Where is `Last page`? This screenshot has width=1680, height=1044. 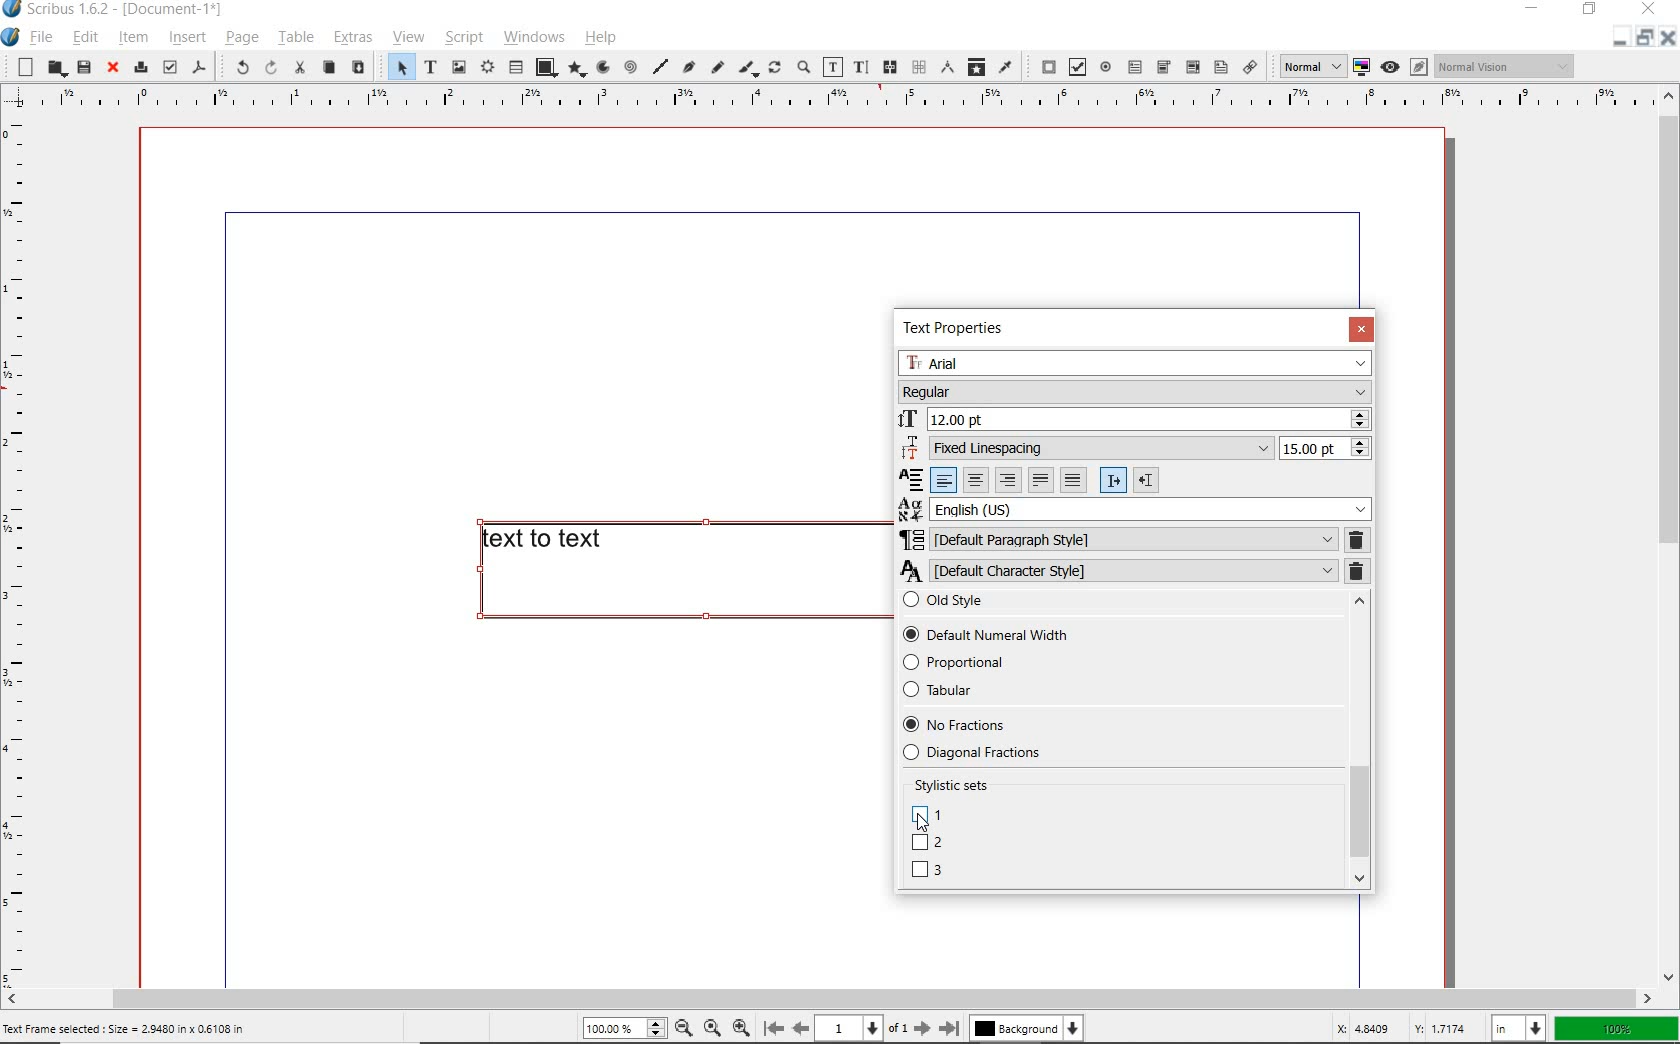 Last page is located at coordinates (946, 1028).